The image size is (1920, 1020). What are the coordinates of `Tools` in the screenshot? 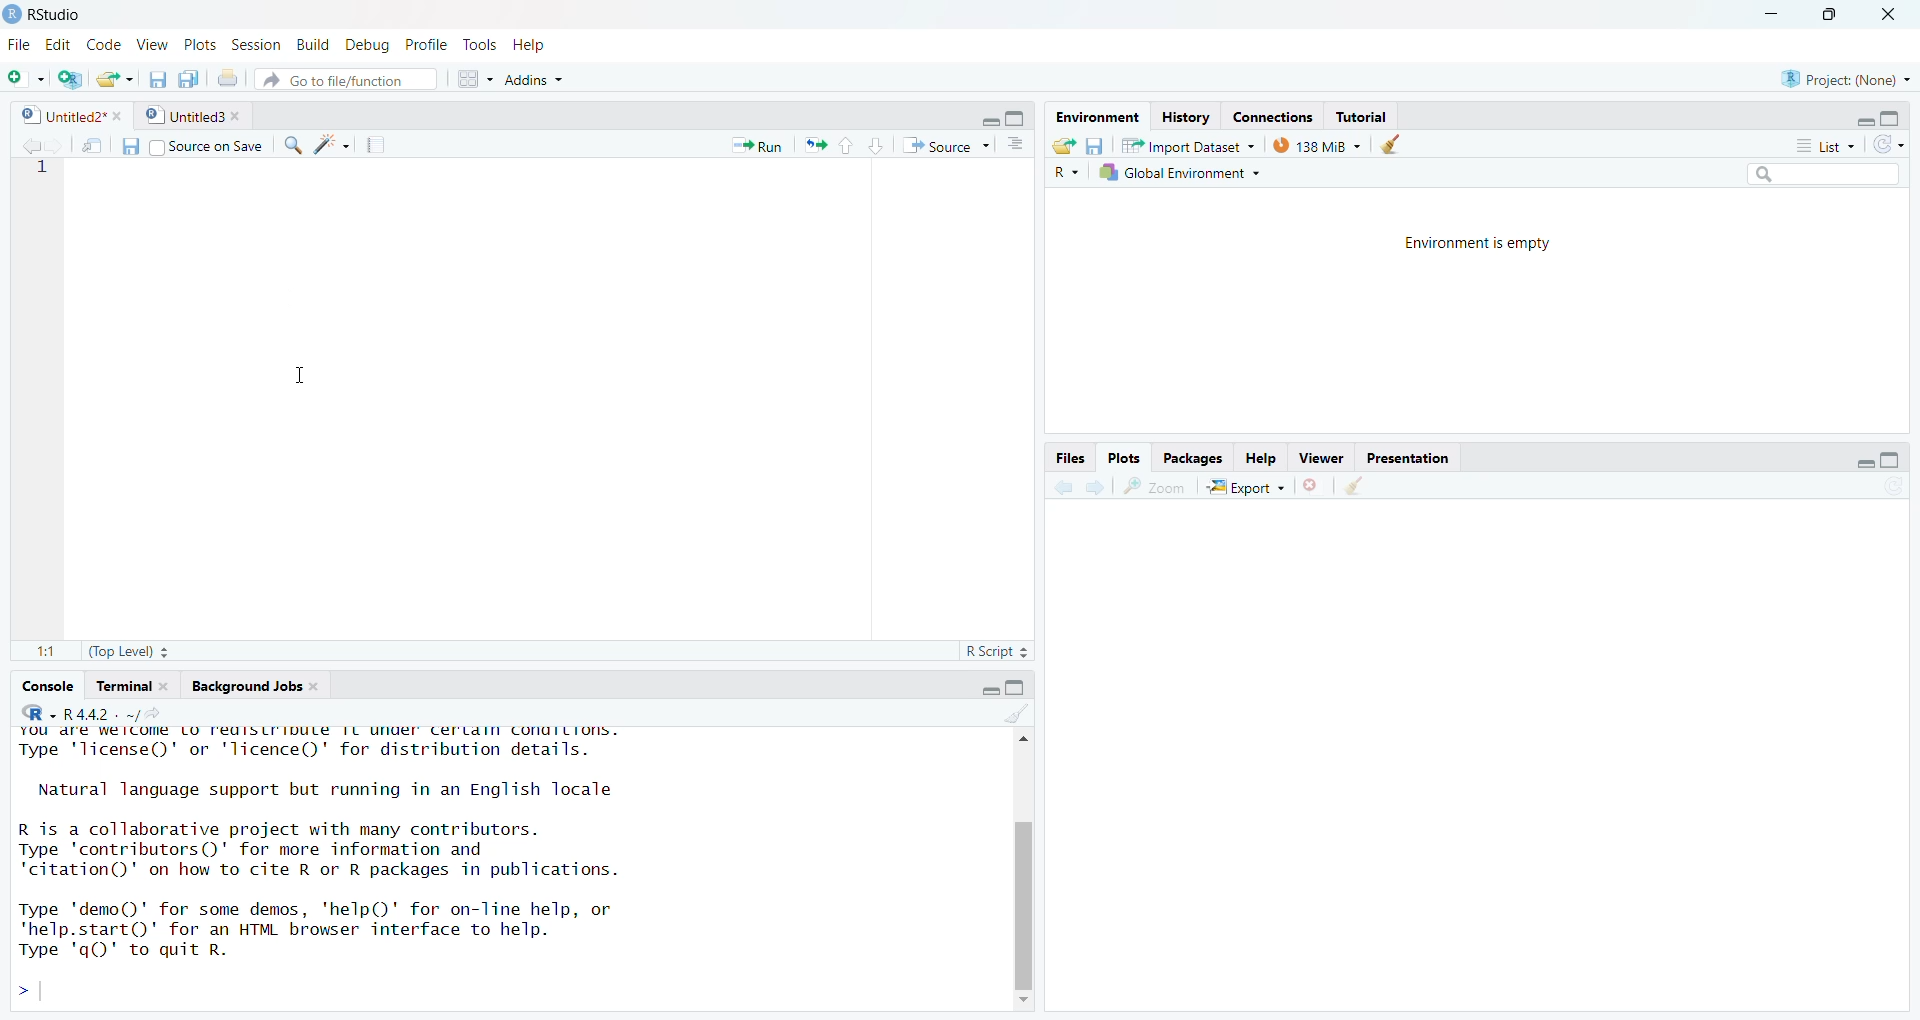 It's located at (476, 42).